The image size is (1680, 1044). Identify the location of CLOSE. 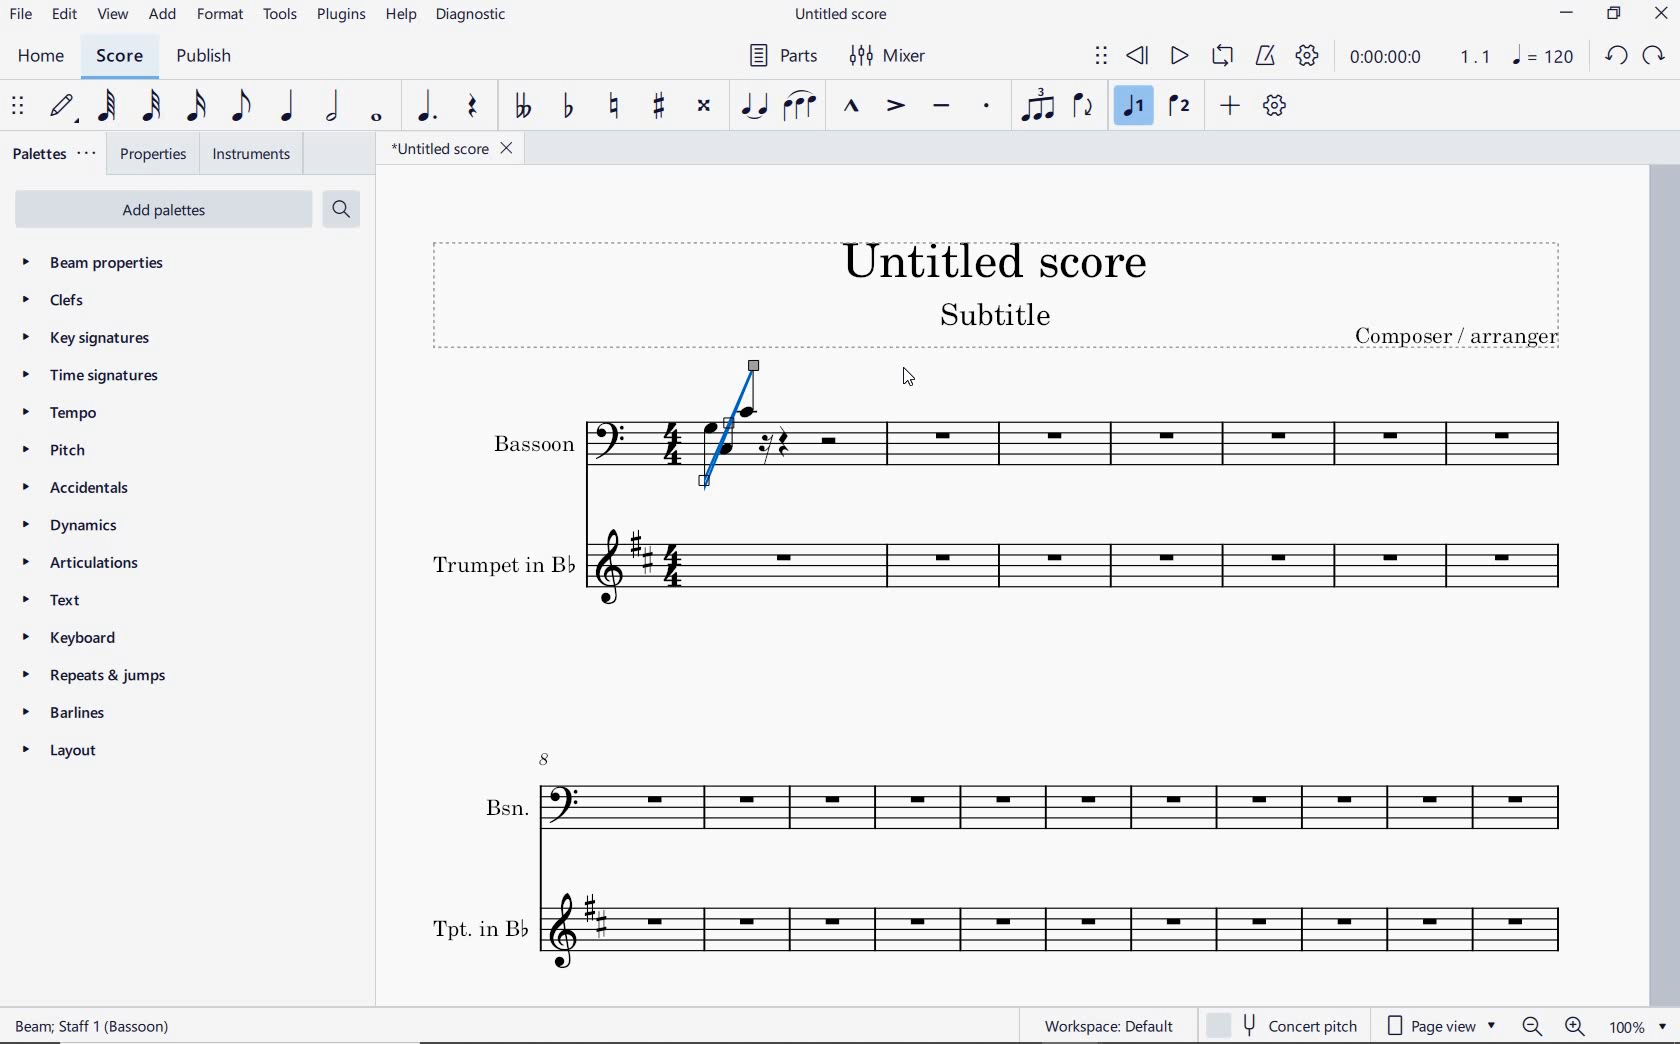
(1662, 16).